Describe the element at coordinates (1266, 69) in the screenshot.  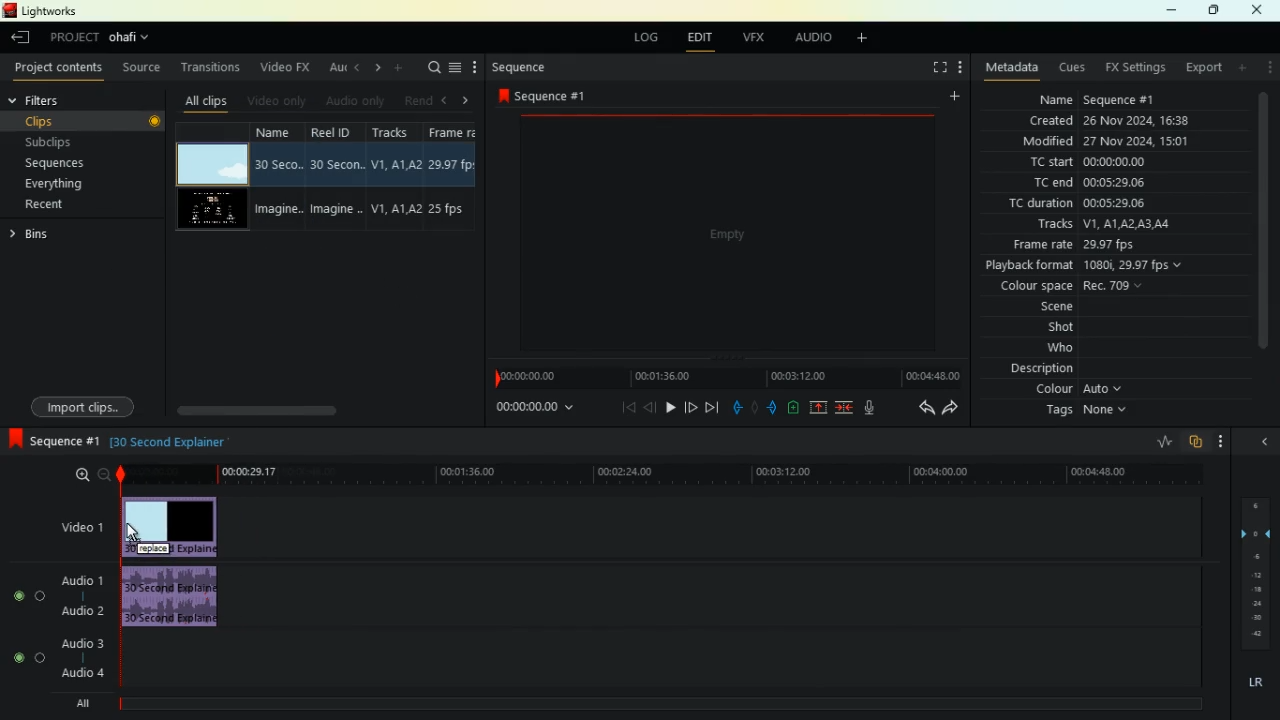
I see `more` at that location.